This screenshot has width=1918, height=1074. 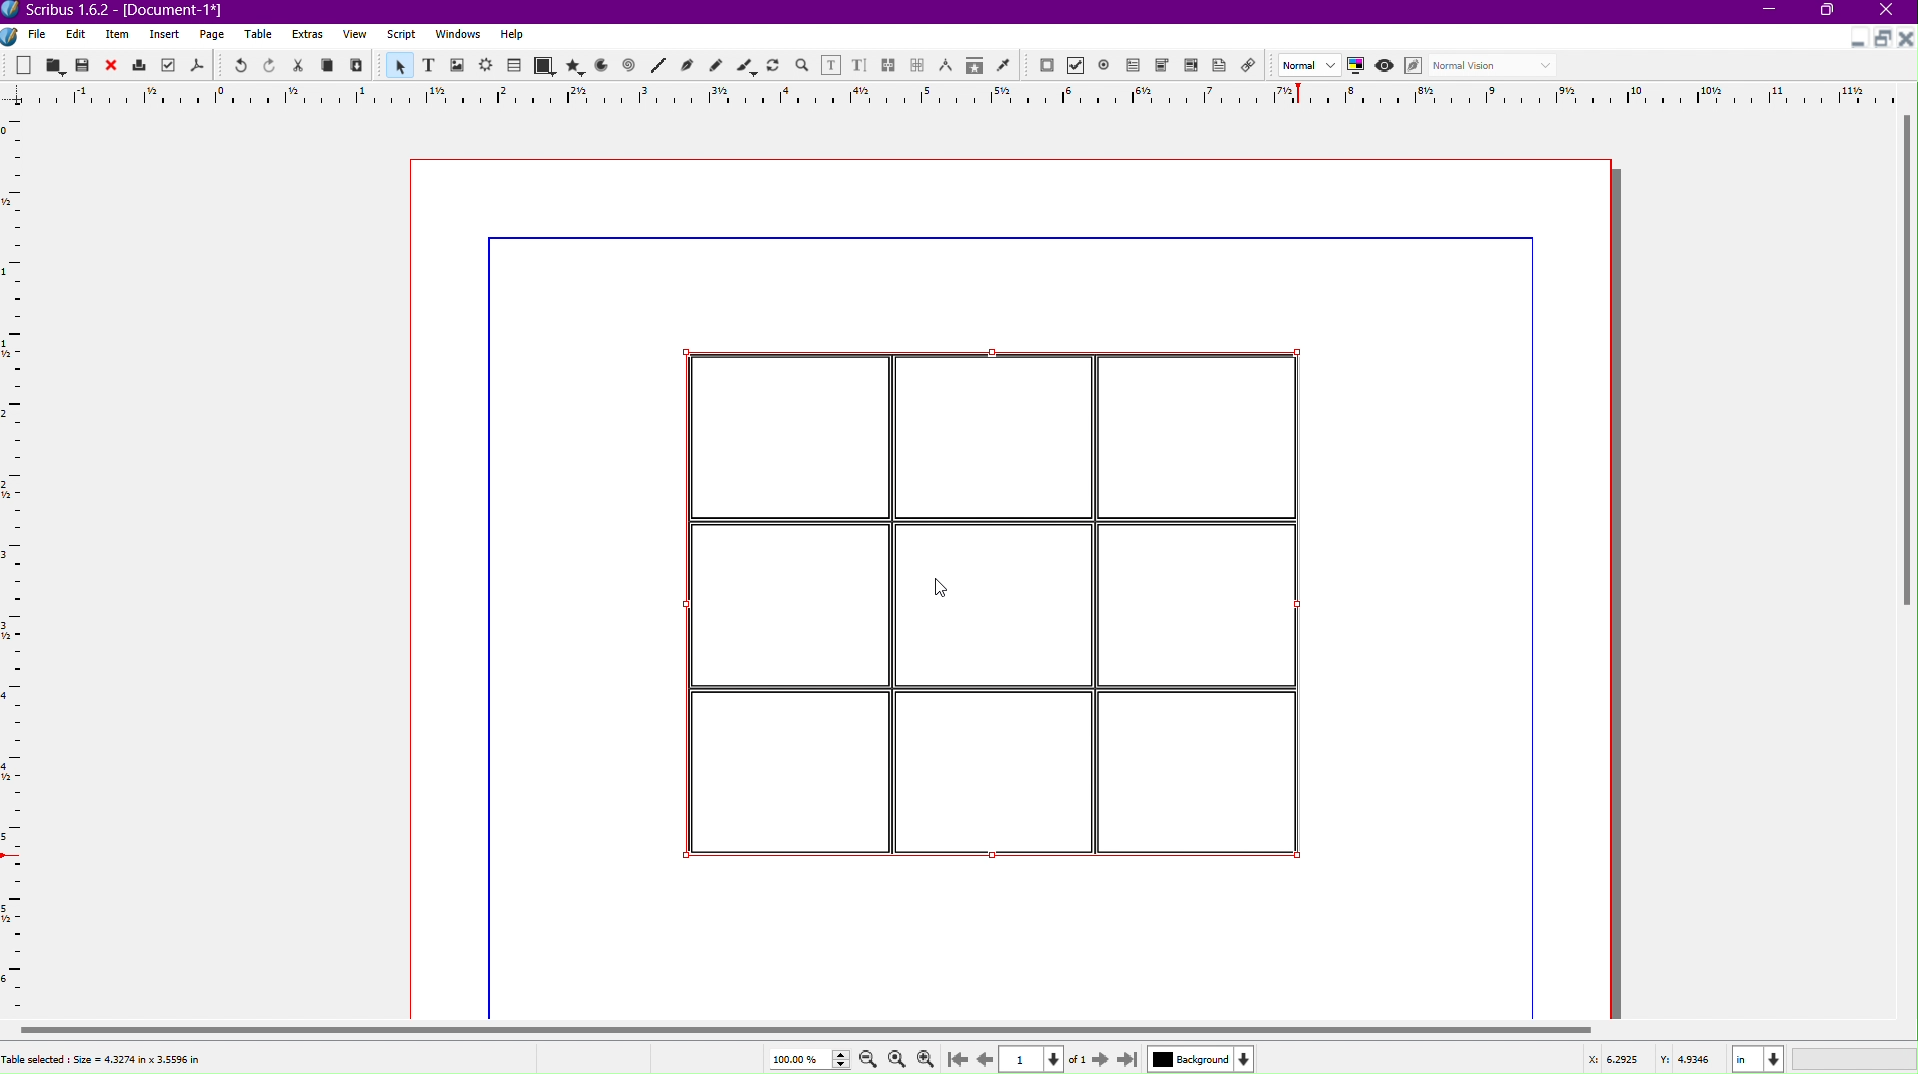 I want to click on Page, so click(x=213, y=35).